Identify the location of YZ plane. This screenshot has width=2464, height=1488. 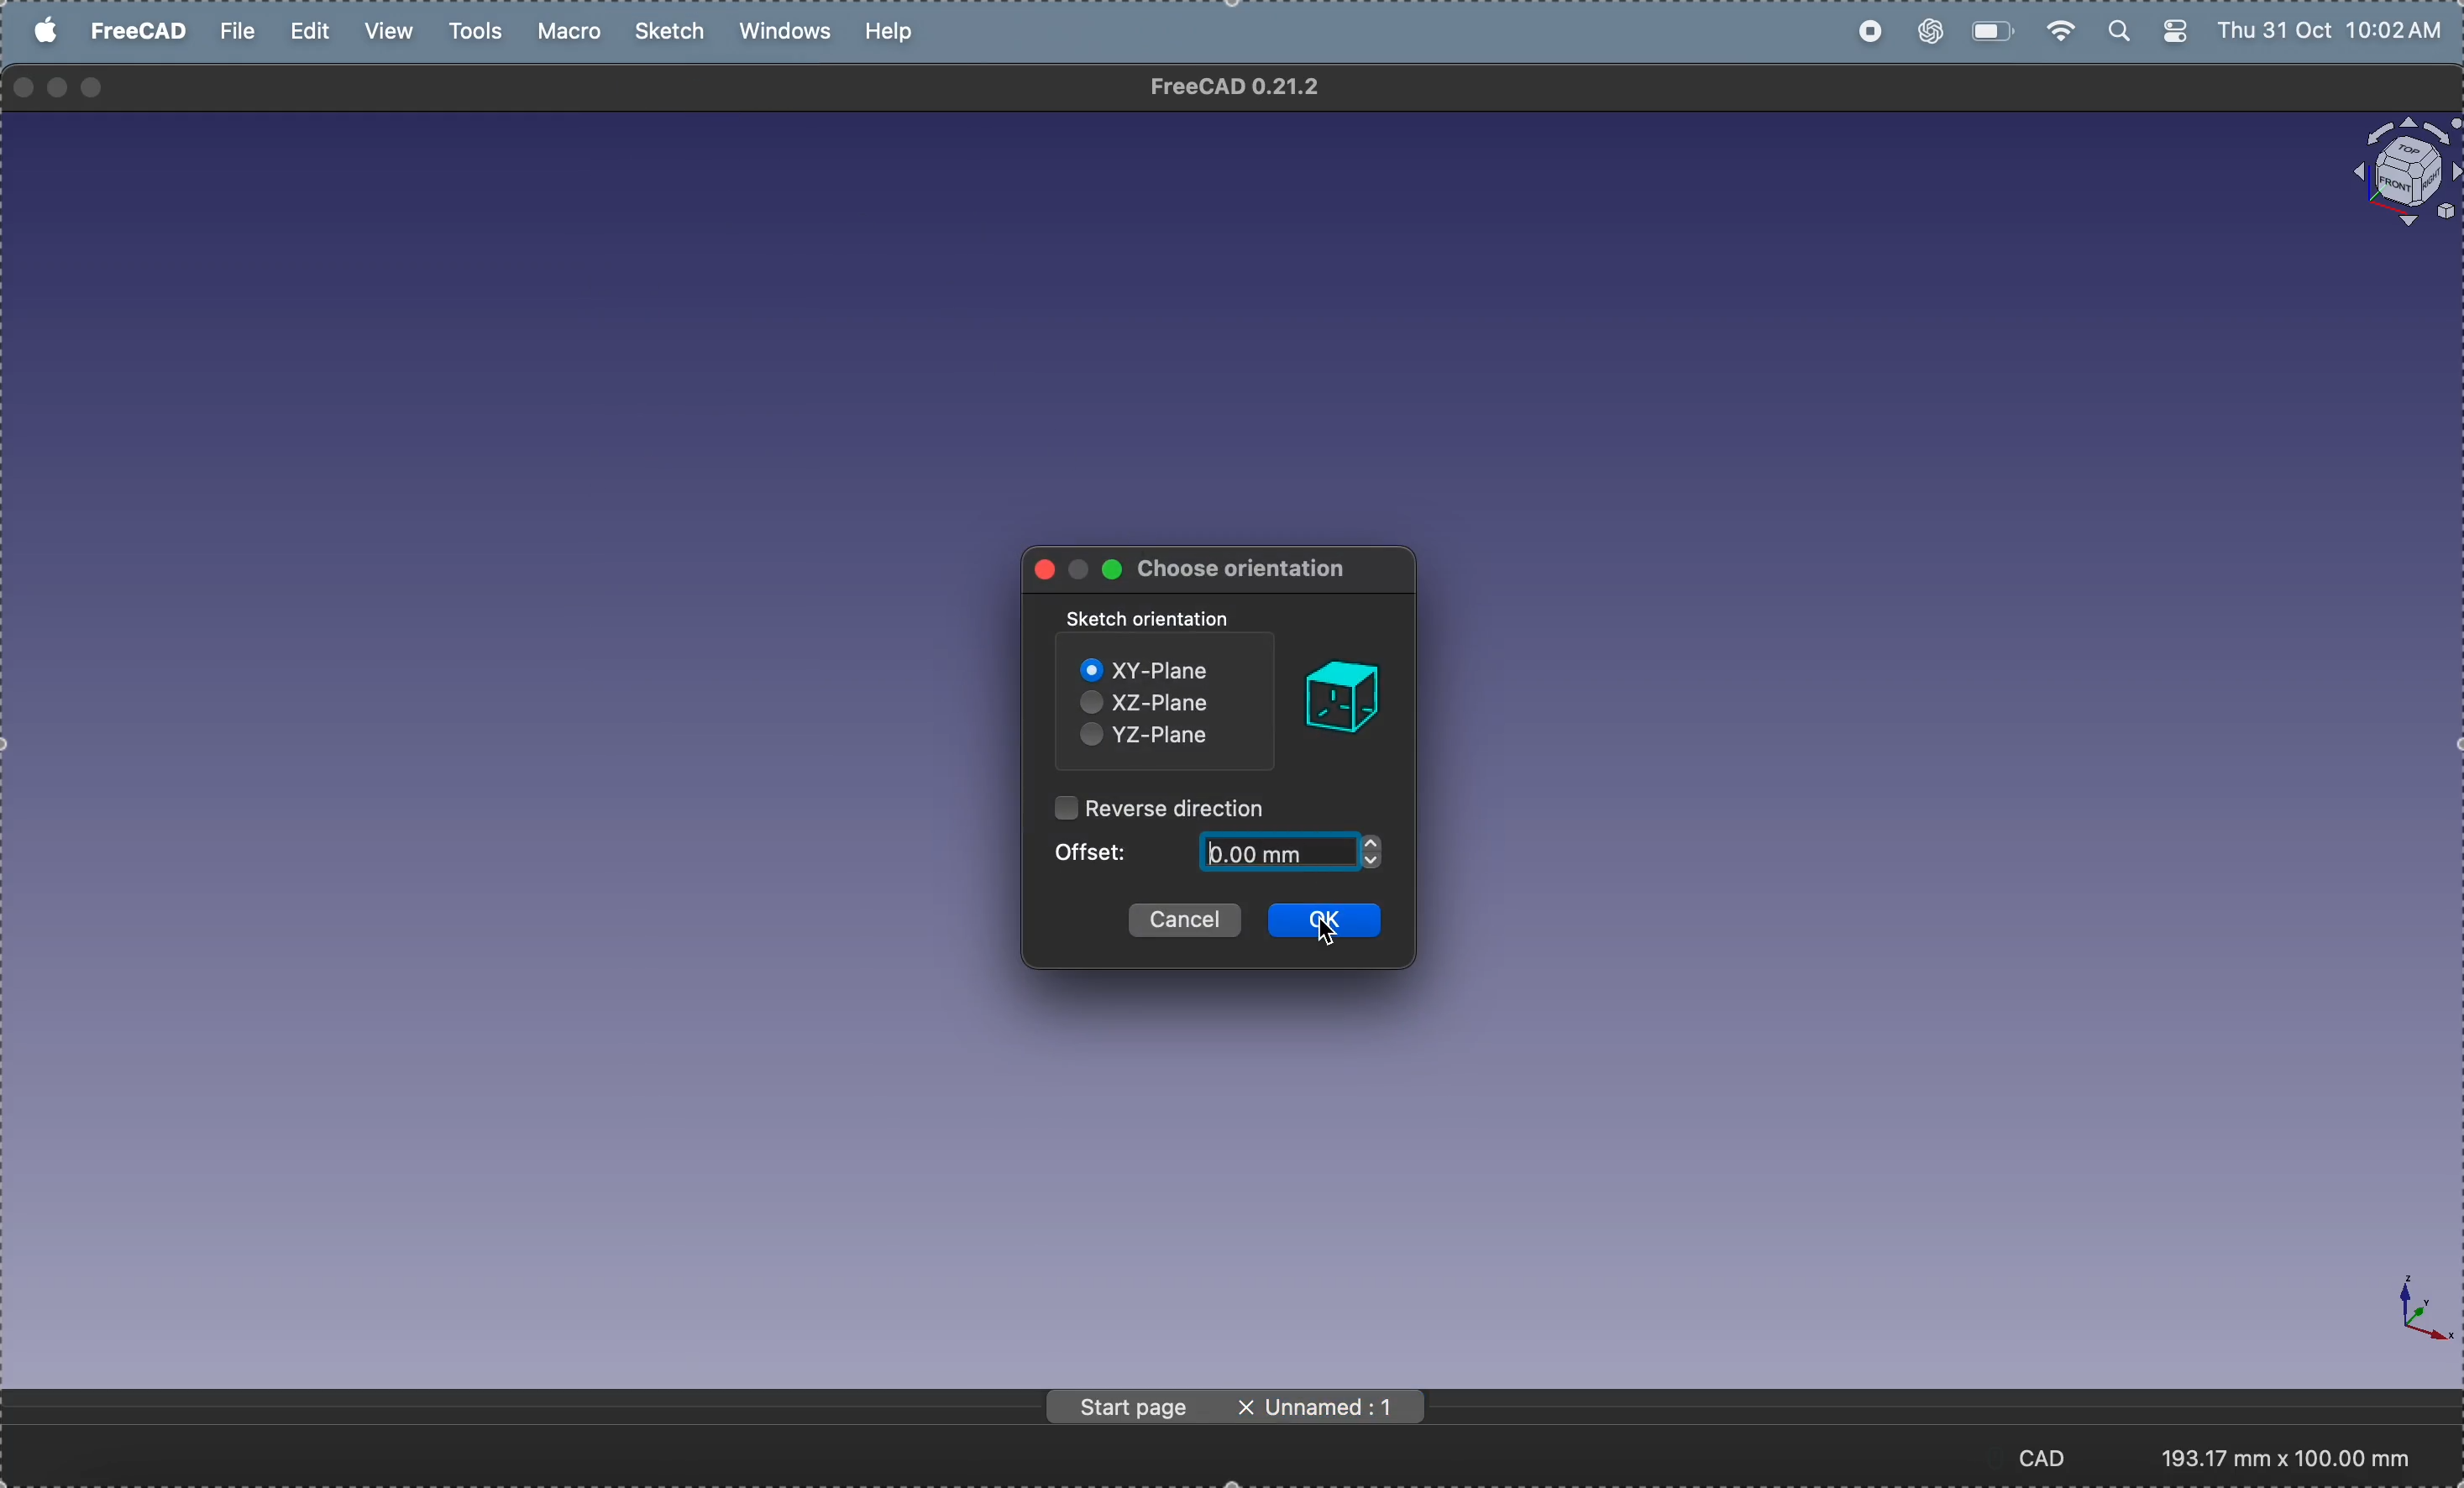
(1171, 738).